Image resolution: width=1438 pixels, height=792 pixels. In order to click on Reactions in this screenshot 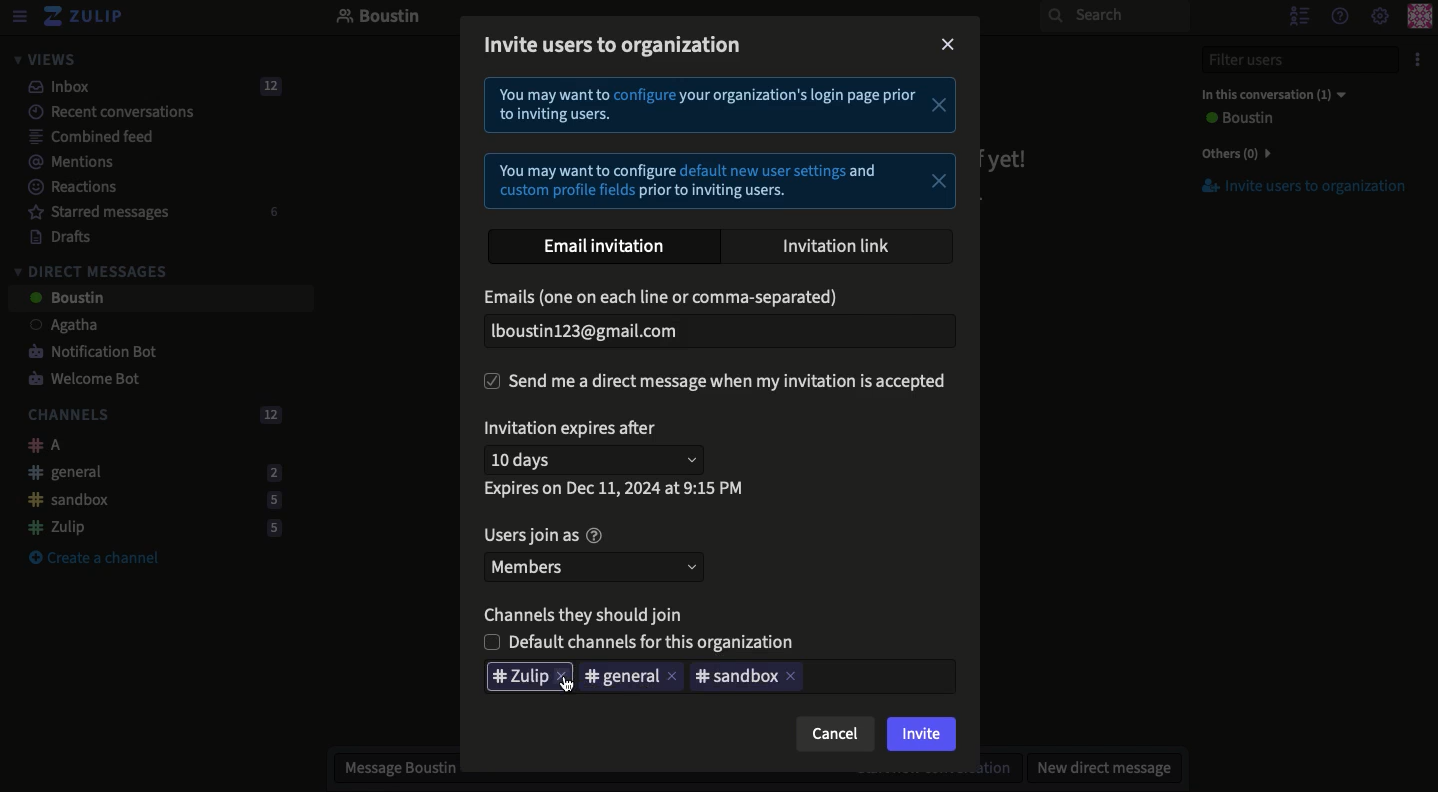, I will do `click(69, 189)`.